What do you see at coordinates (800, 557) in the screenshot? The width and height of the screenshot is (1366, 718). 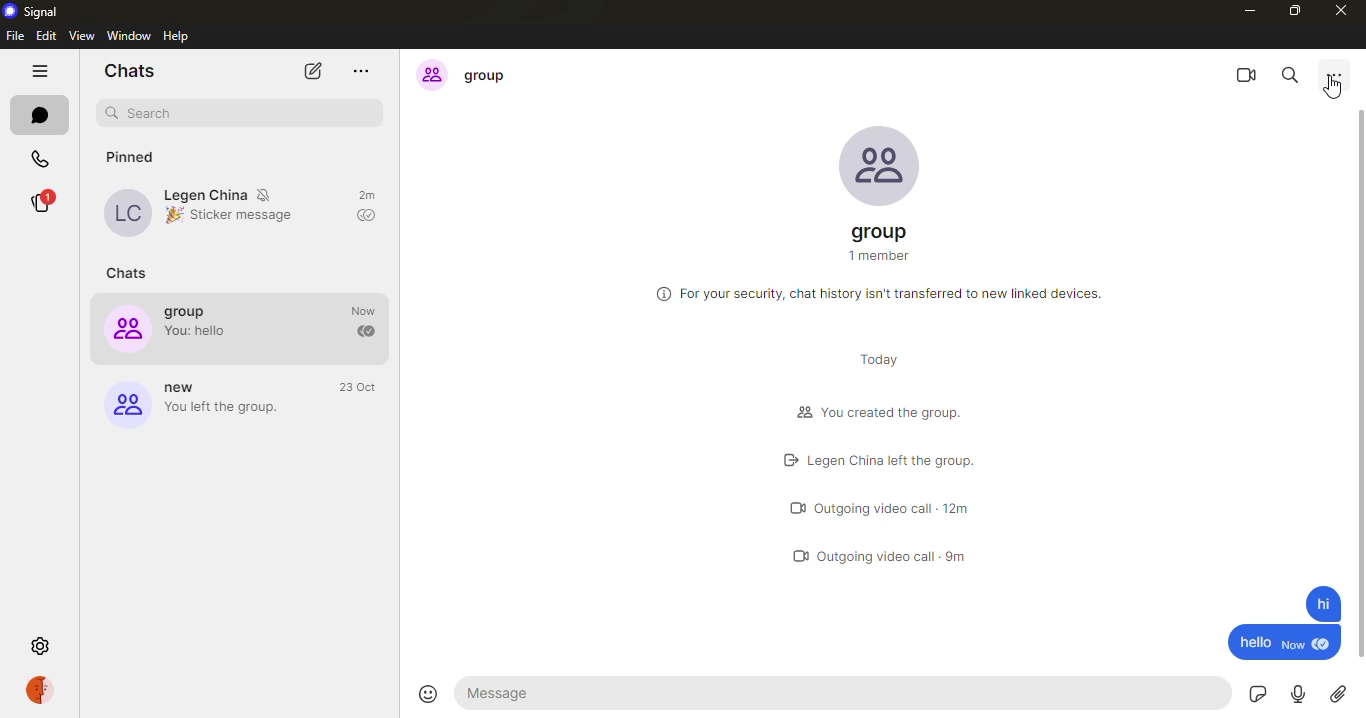 I see `video call logo` at bounding box center [800, 557].